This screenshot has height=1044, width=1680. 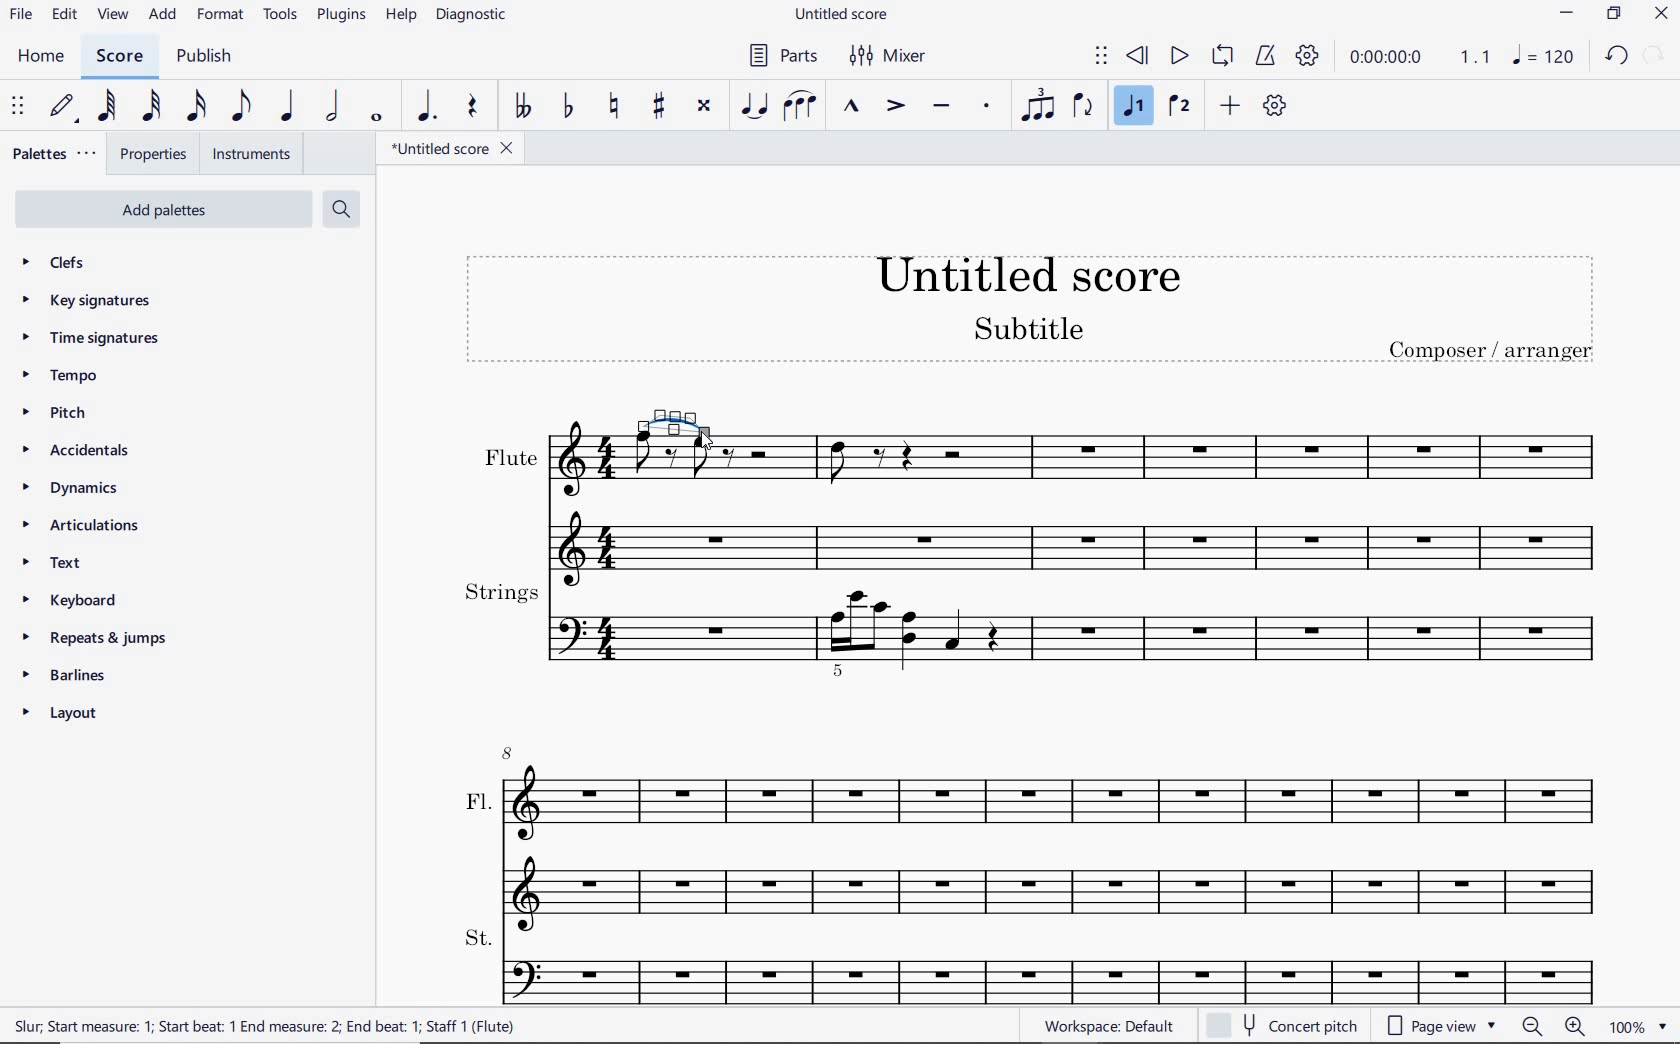 I want to click on PLAY, so click(x=1179, y=54).